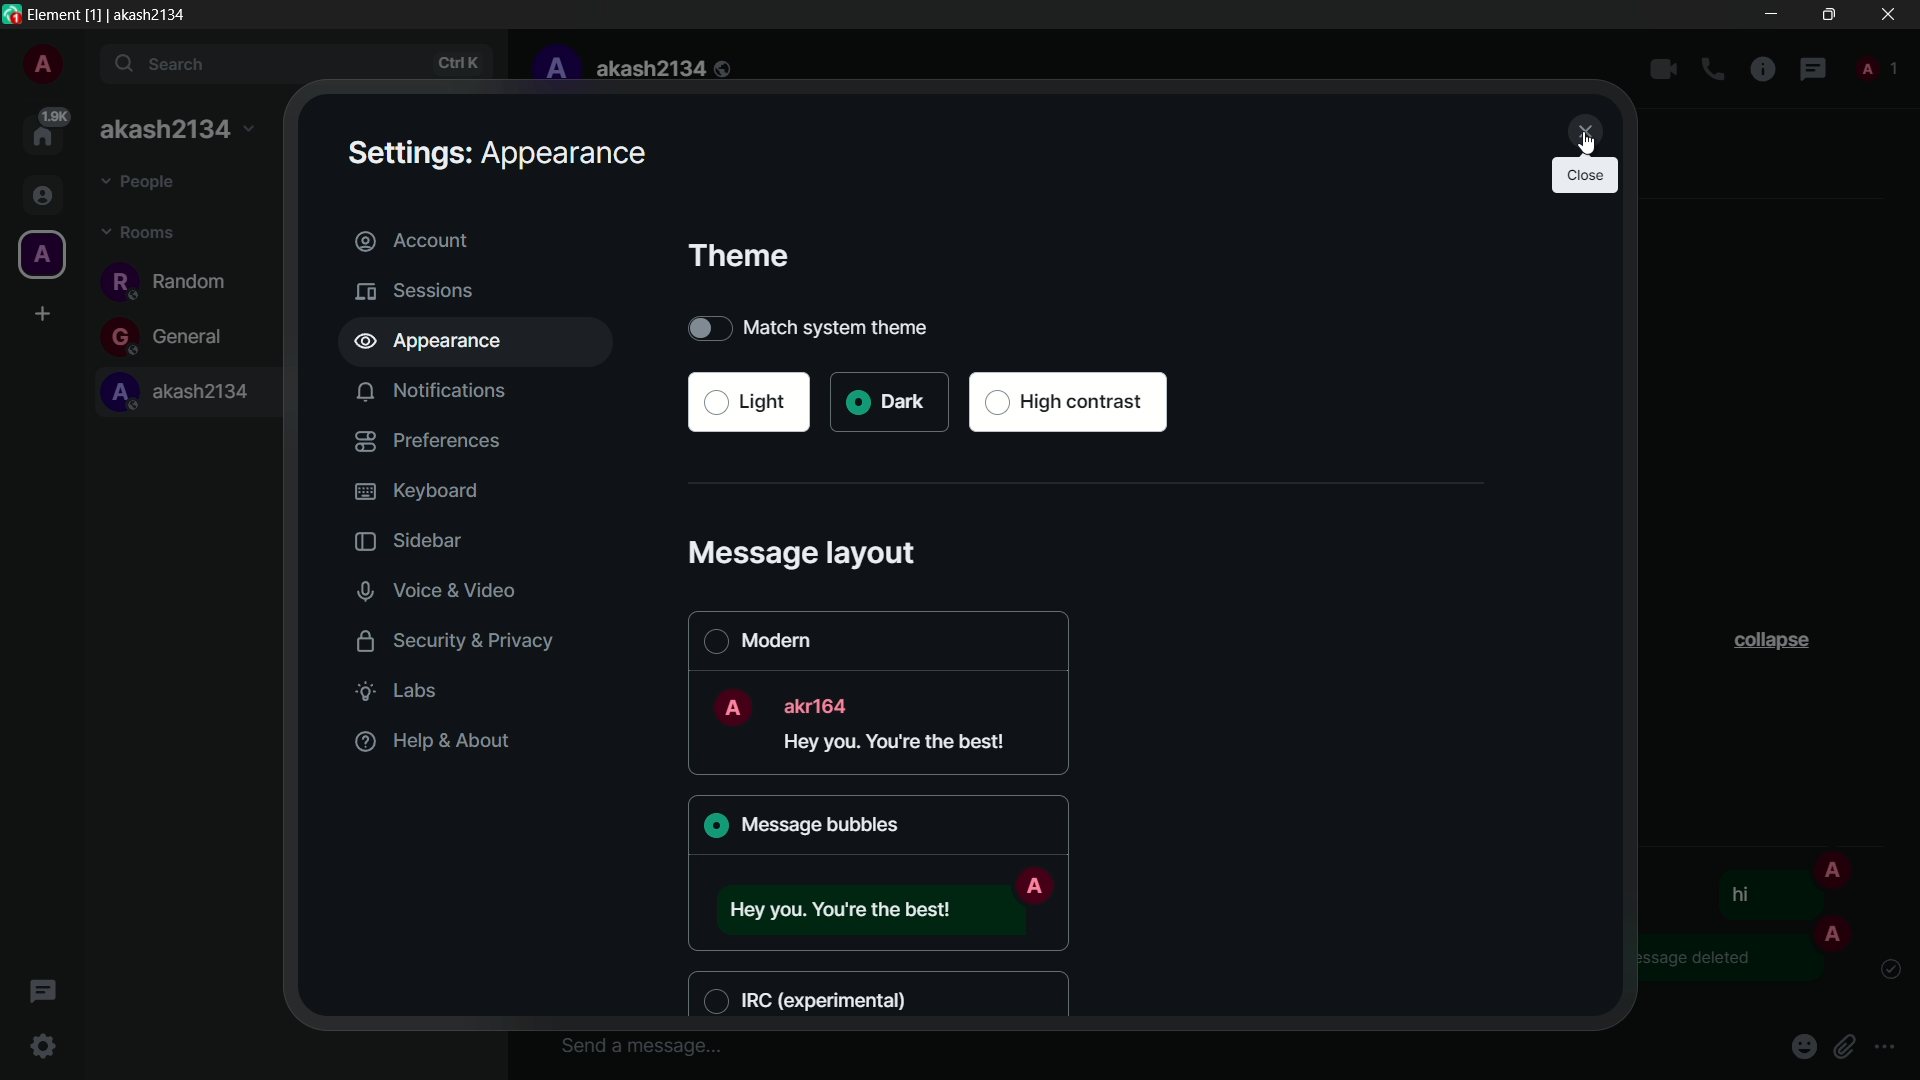 Image resolution: width=1920 pixels, height=1080 pixels. I want to click on profile icon, so click(1833, 930).